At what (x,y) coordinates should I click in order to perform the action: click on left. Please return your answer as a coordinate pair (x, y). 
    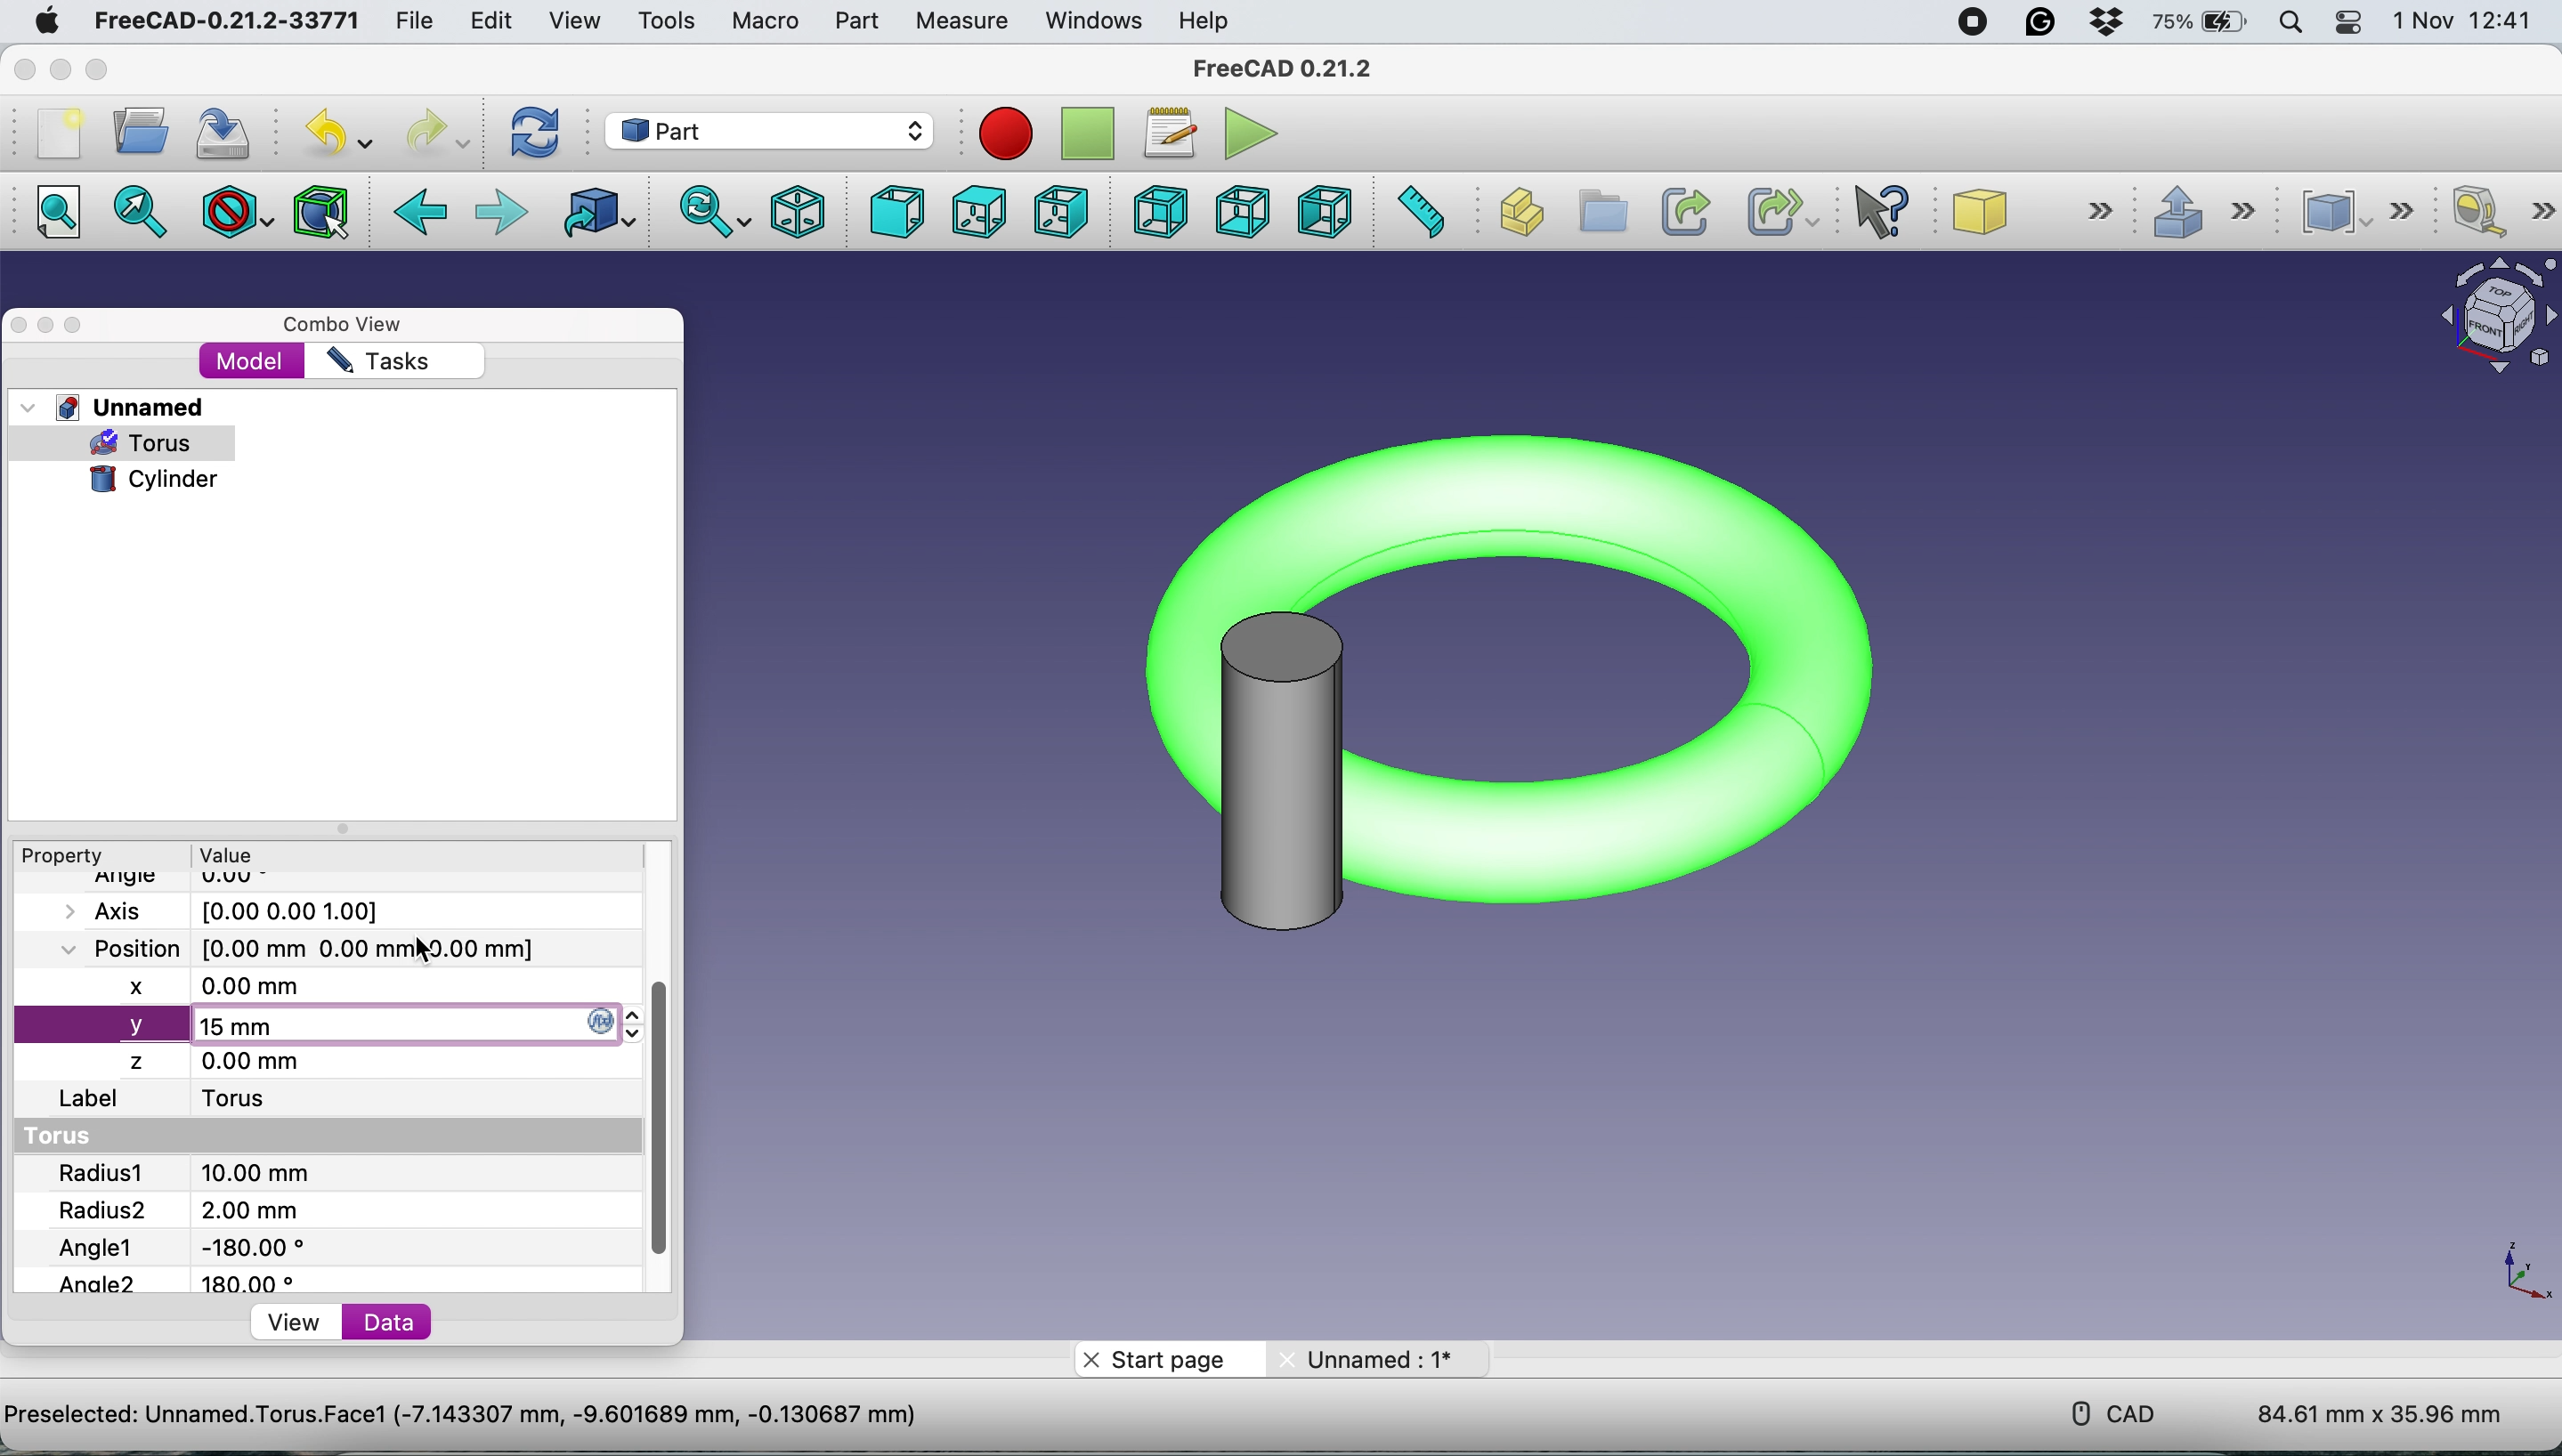
    Looking at the image, I should click on (1322, 214).